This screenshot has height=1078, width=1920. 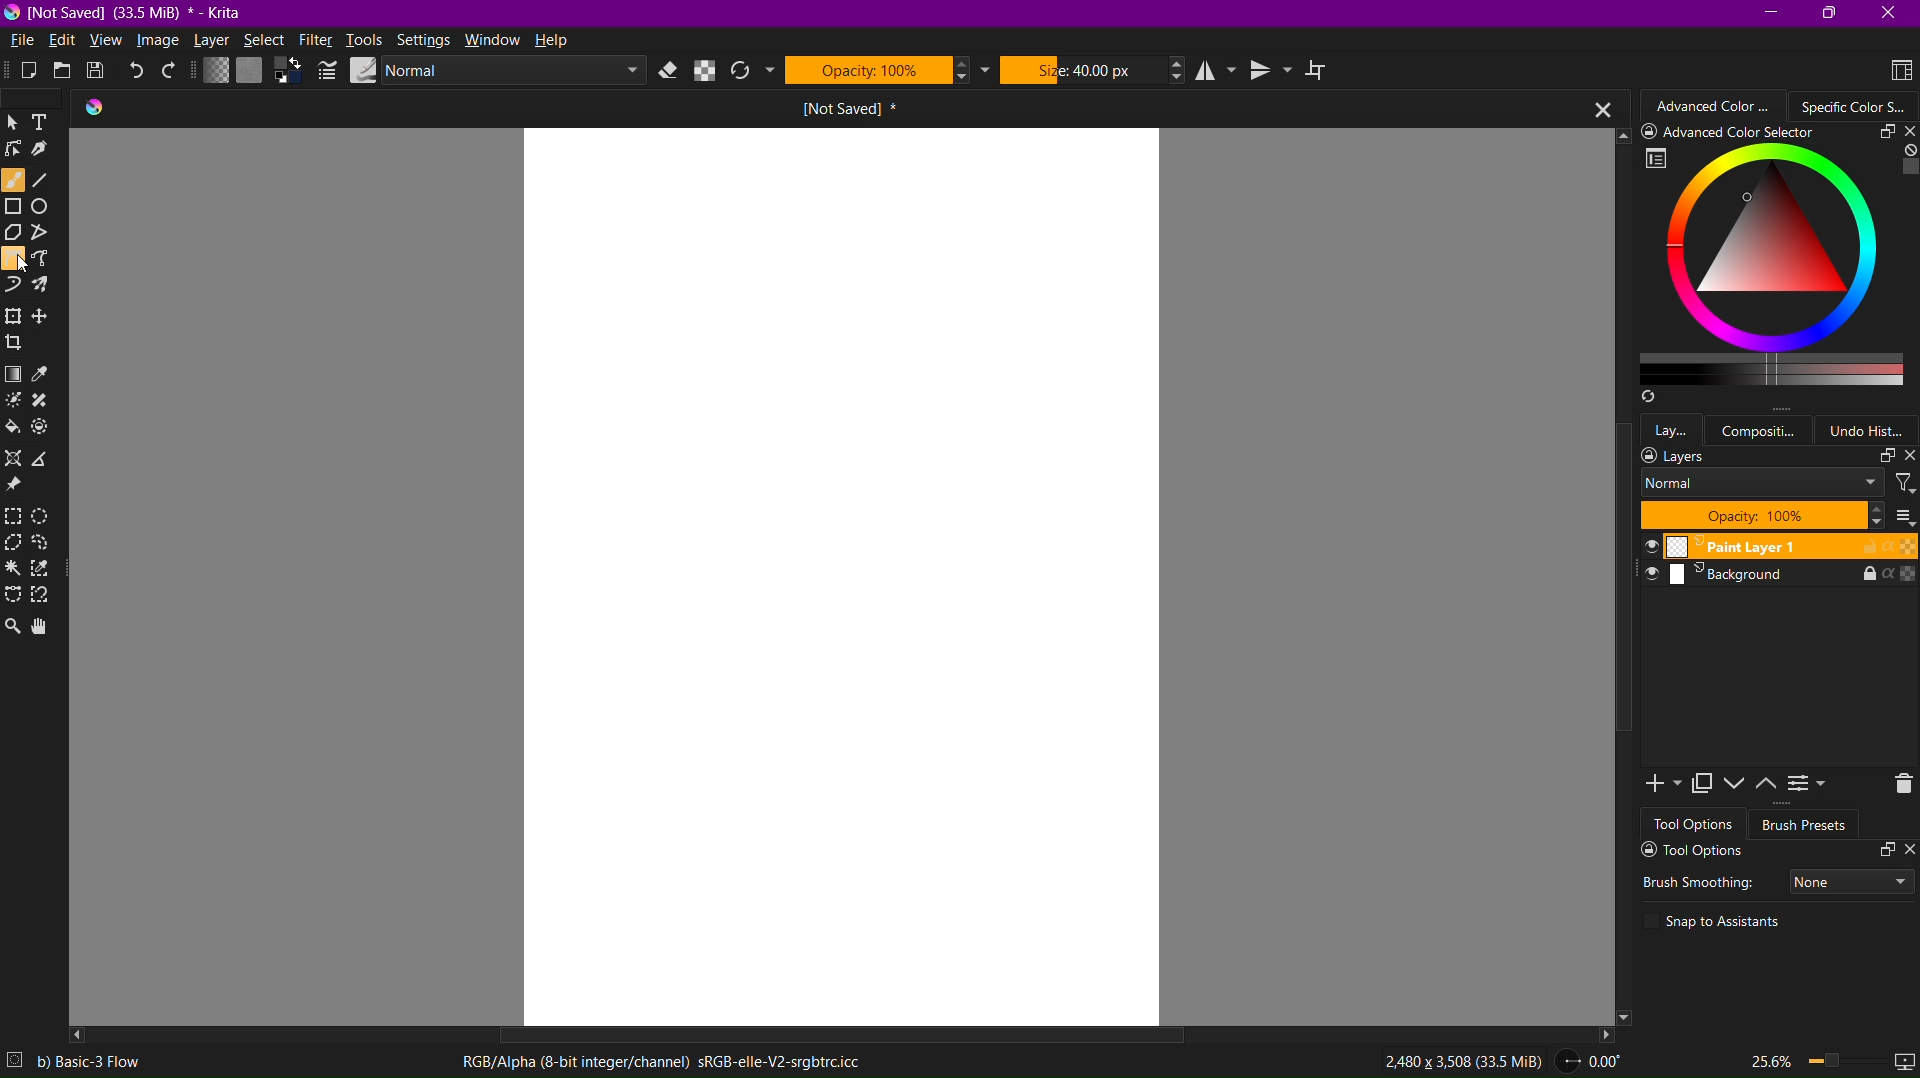 I want to click on Layer Mode, so click(x=1762, y=484).